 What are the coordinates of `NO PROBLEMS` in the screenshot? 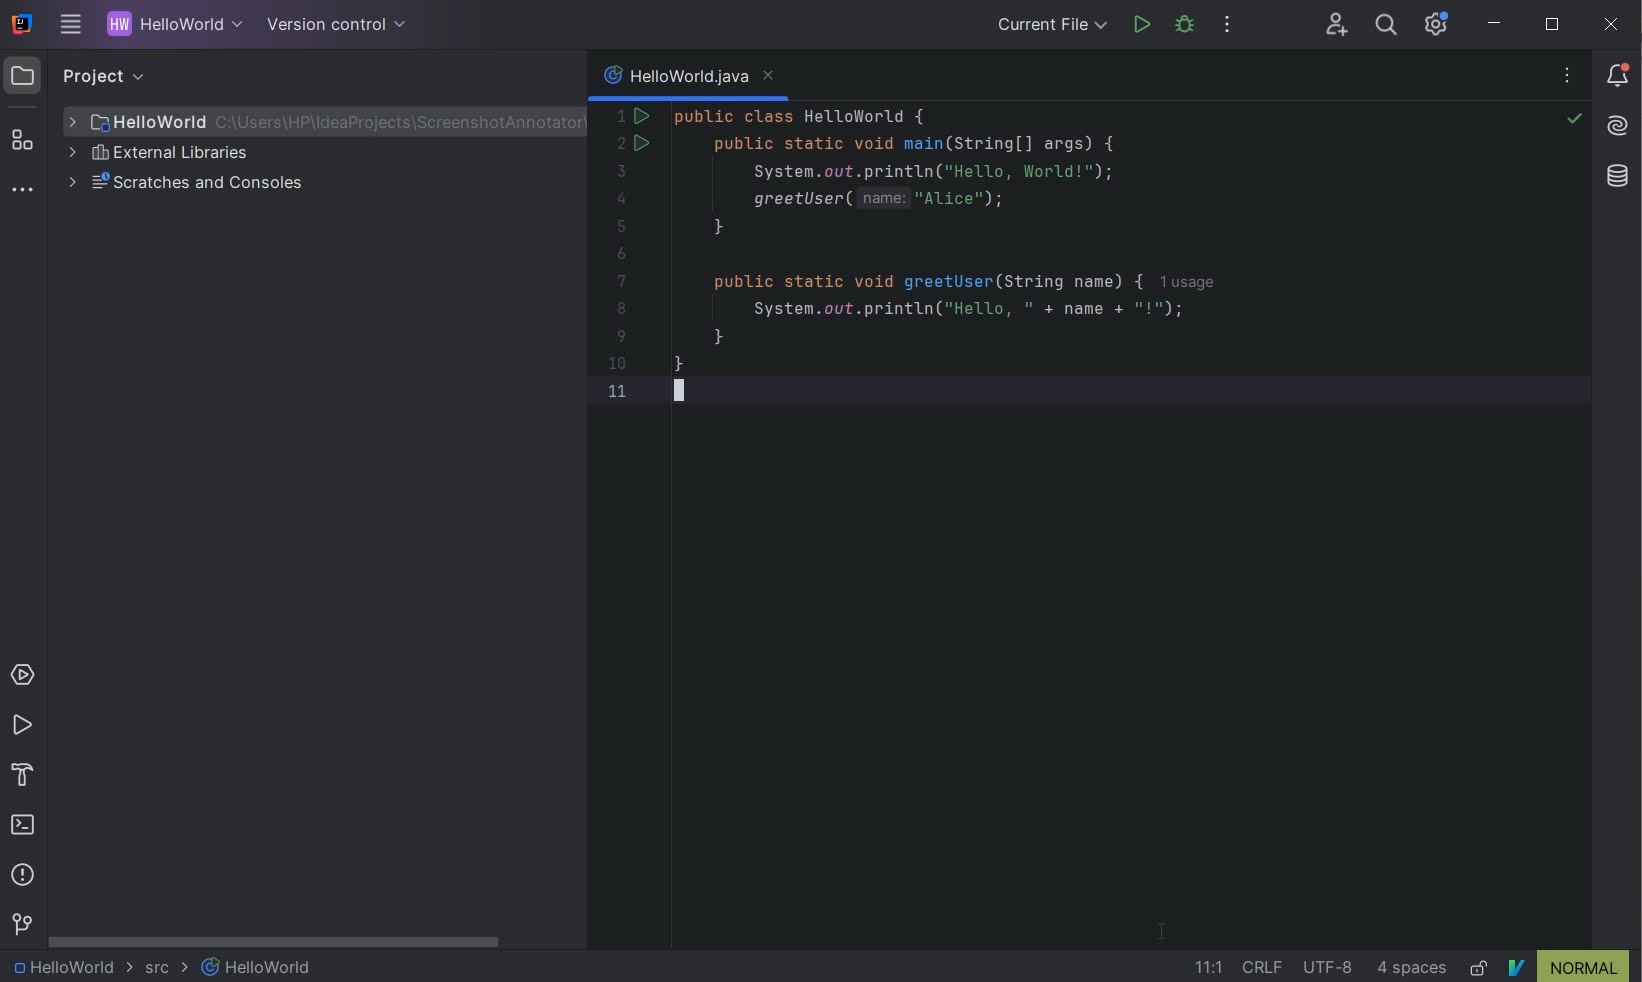 It's located at (1573, 121).